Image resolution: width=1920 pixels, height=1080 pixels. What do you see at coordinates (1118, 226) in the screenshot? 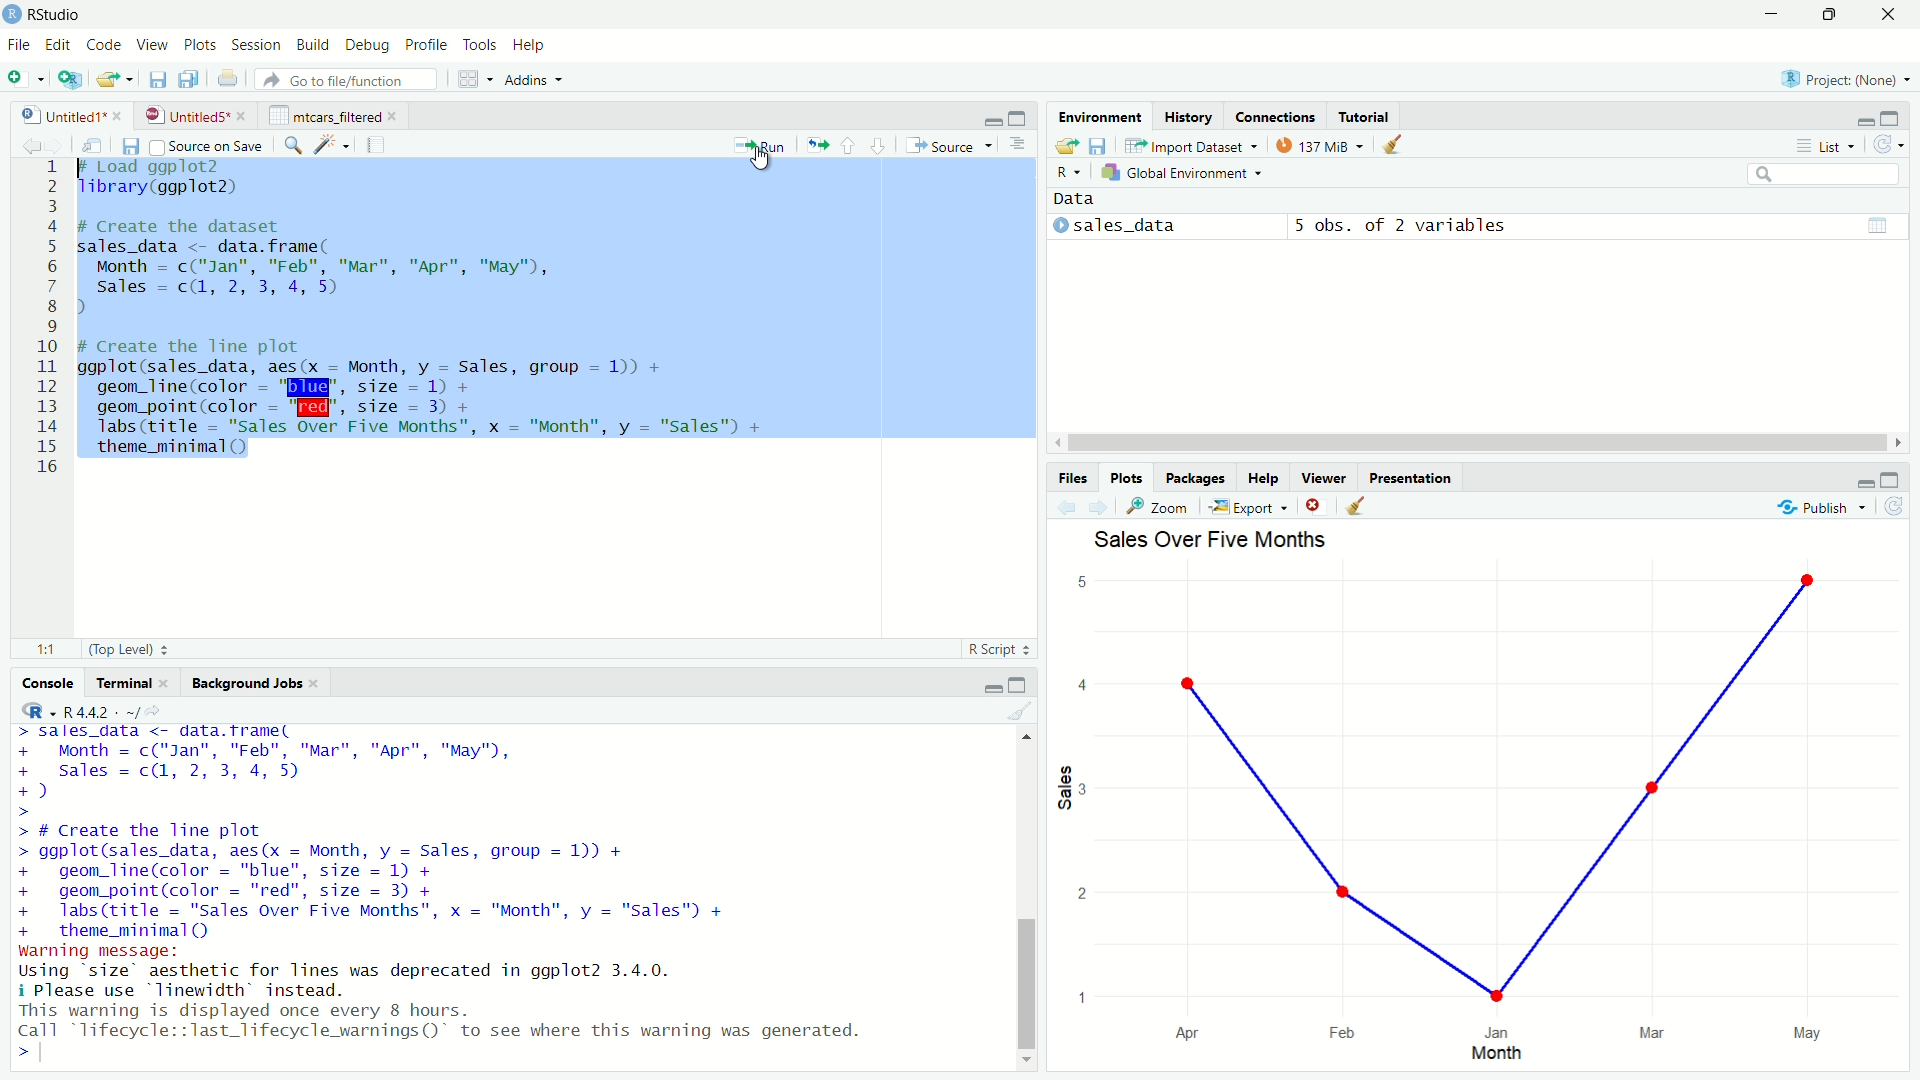
I see `sales_data` at bounding box center [1118, 226].